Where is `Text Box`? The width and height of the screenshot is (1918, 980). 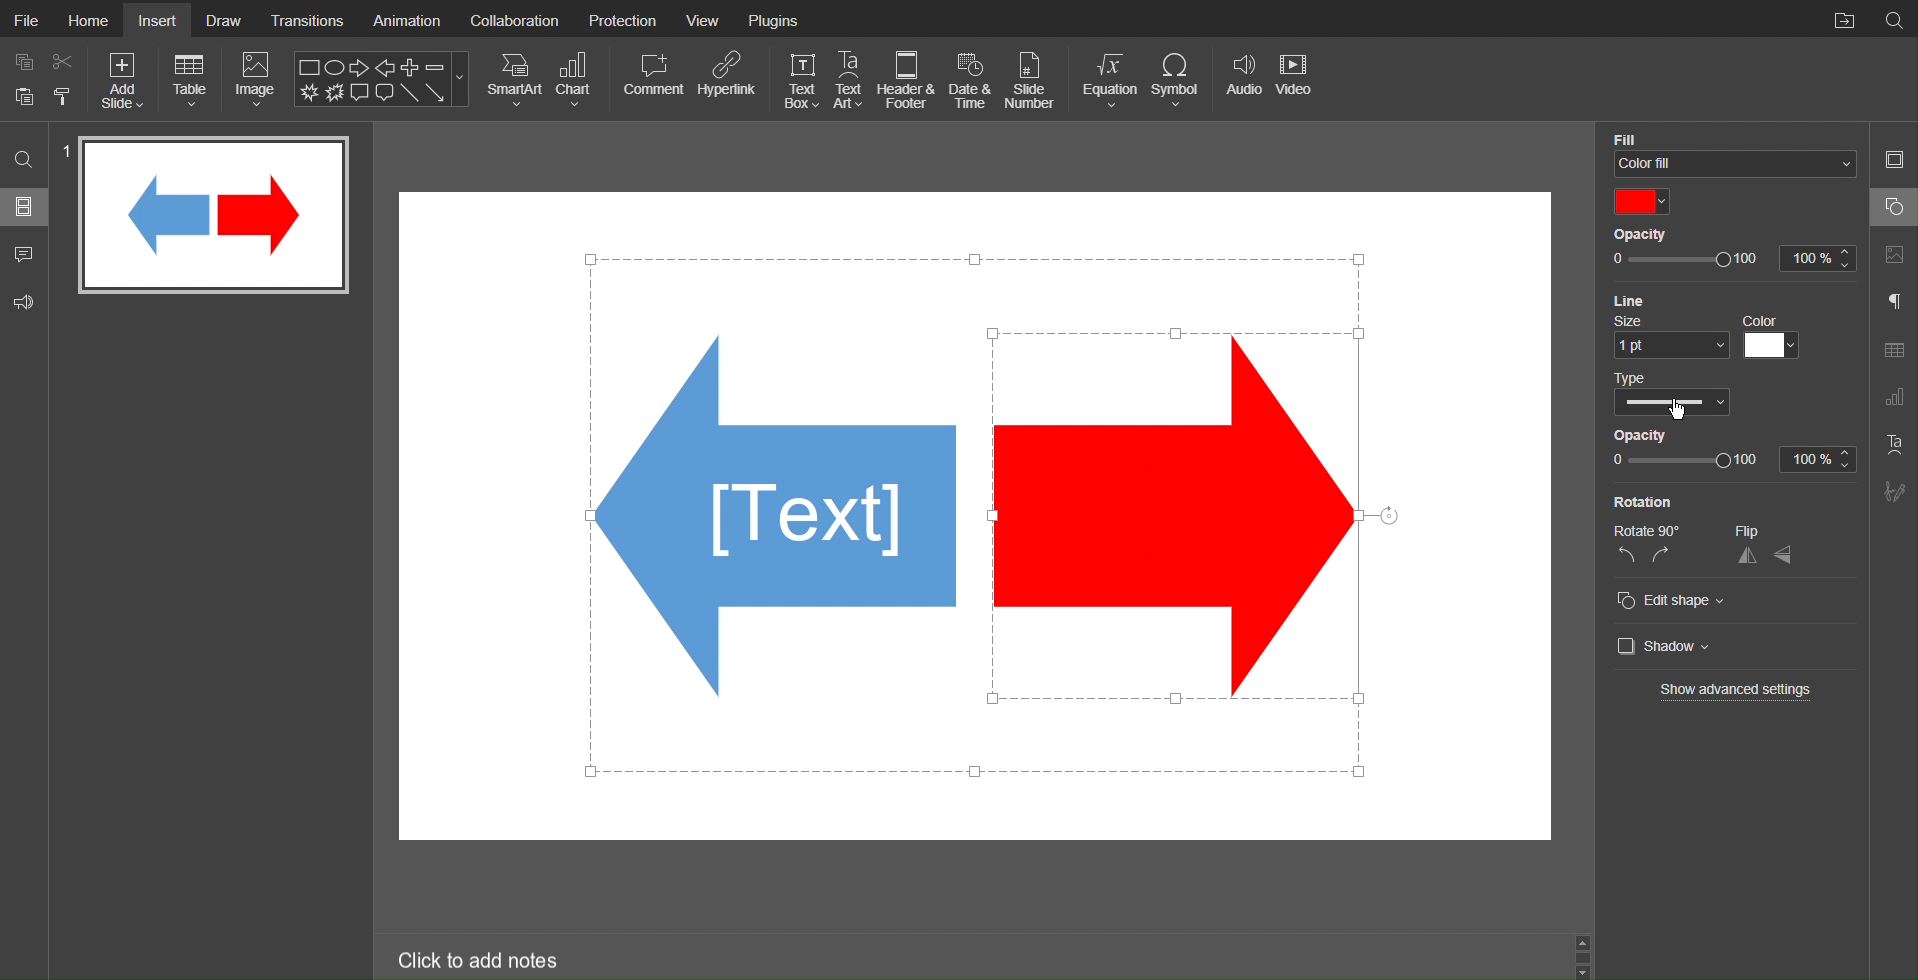 Text Box is located at coordinates (801, 80).